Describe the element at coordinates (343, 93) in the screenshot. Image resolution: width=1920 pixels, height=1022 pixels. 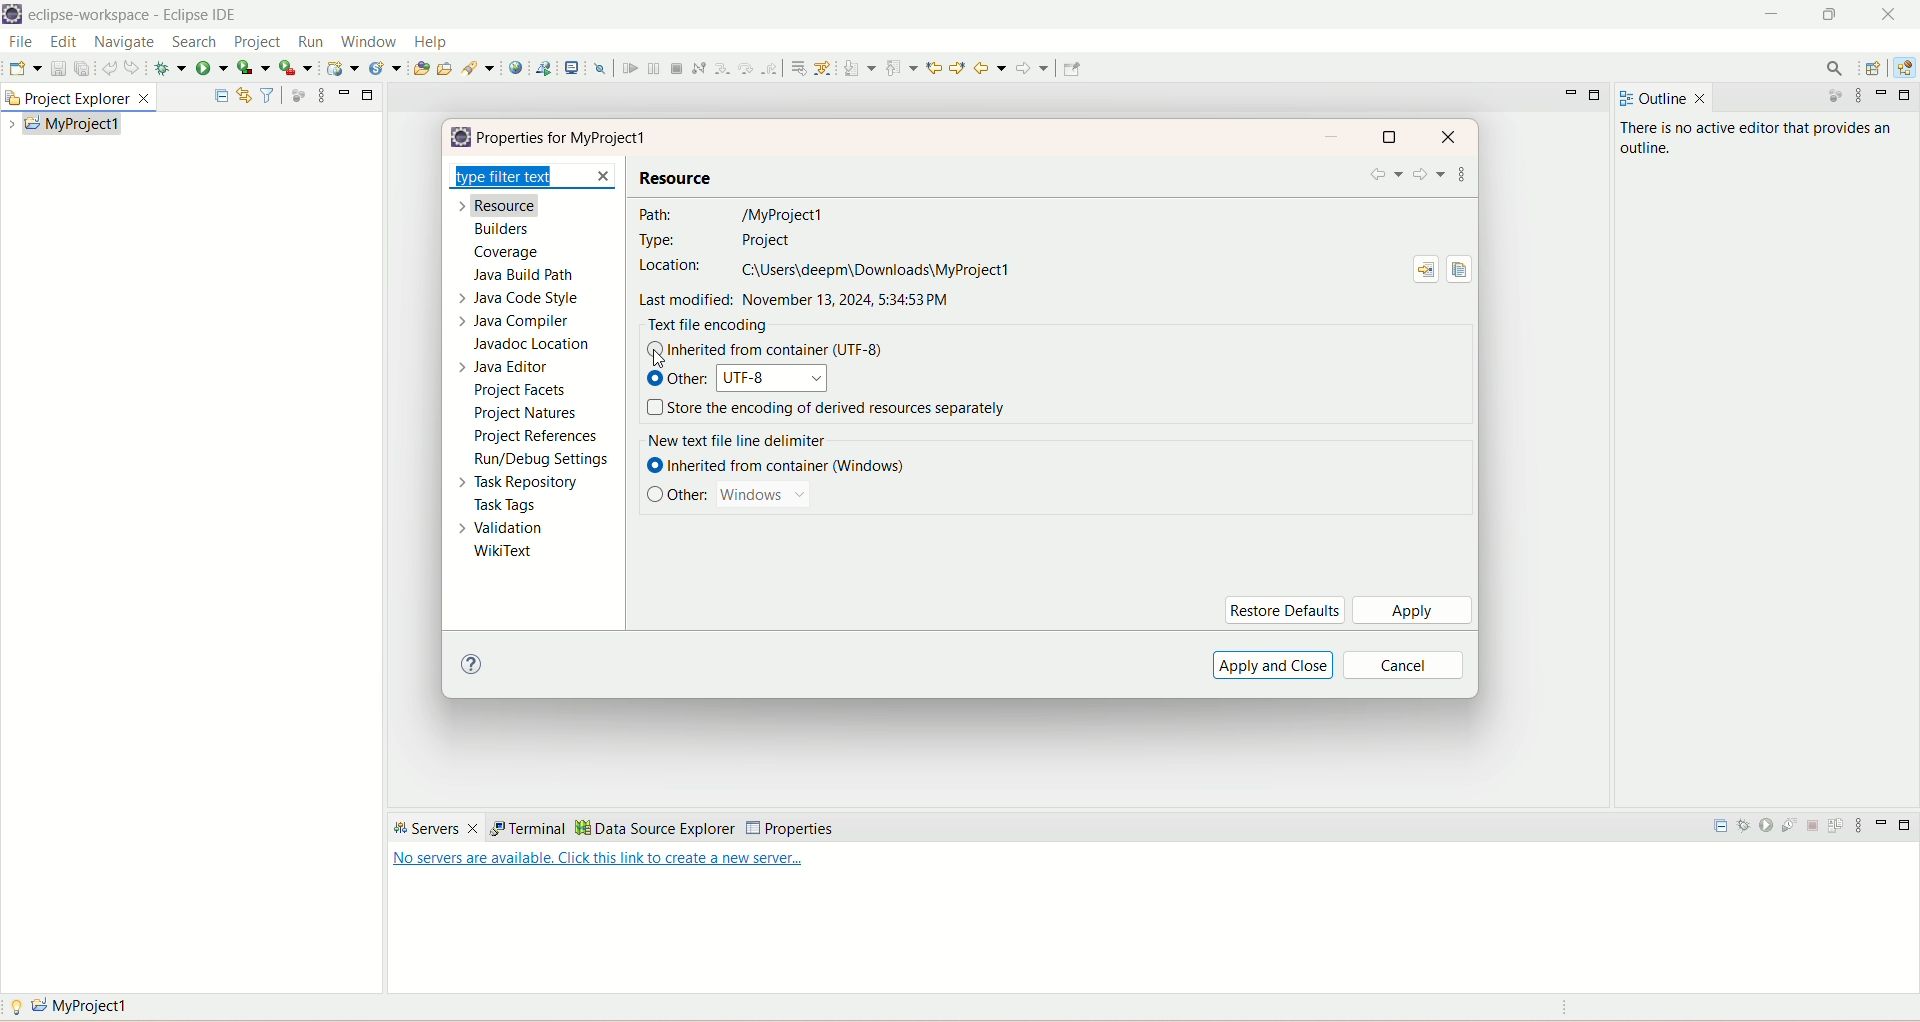
I see `minimize` at that location.